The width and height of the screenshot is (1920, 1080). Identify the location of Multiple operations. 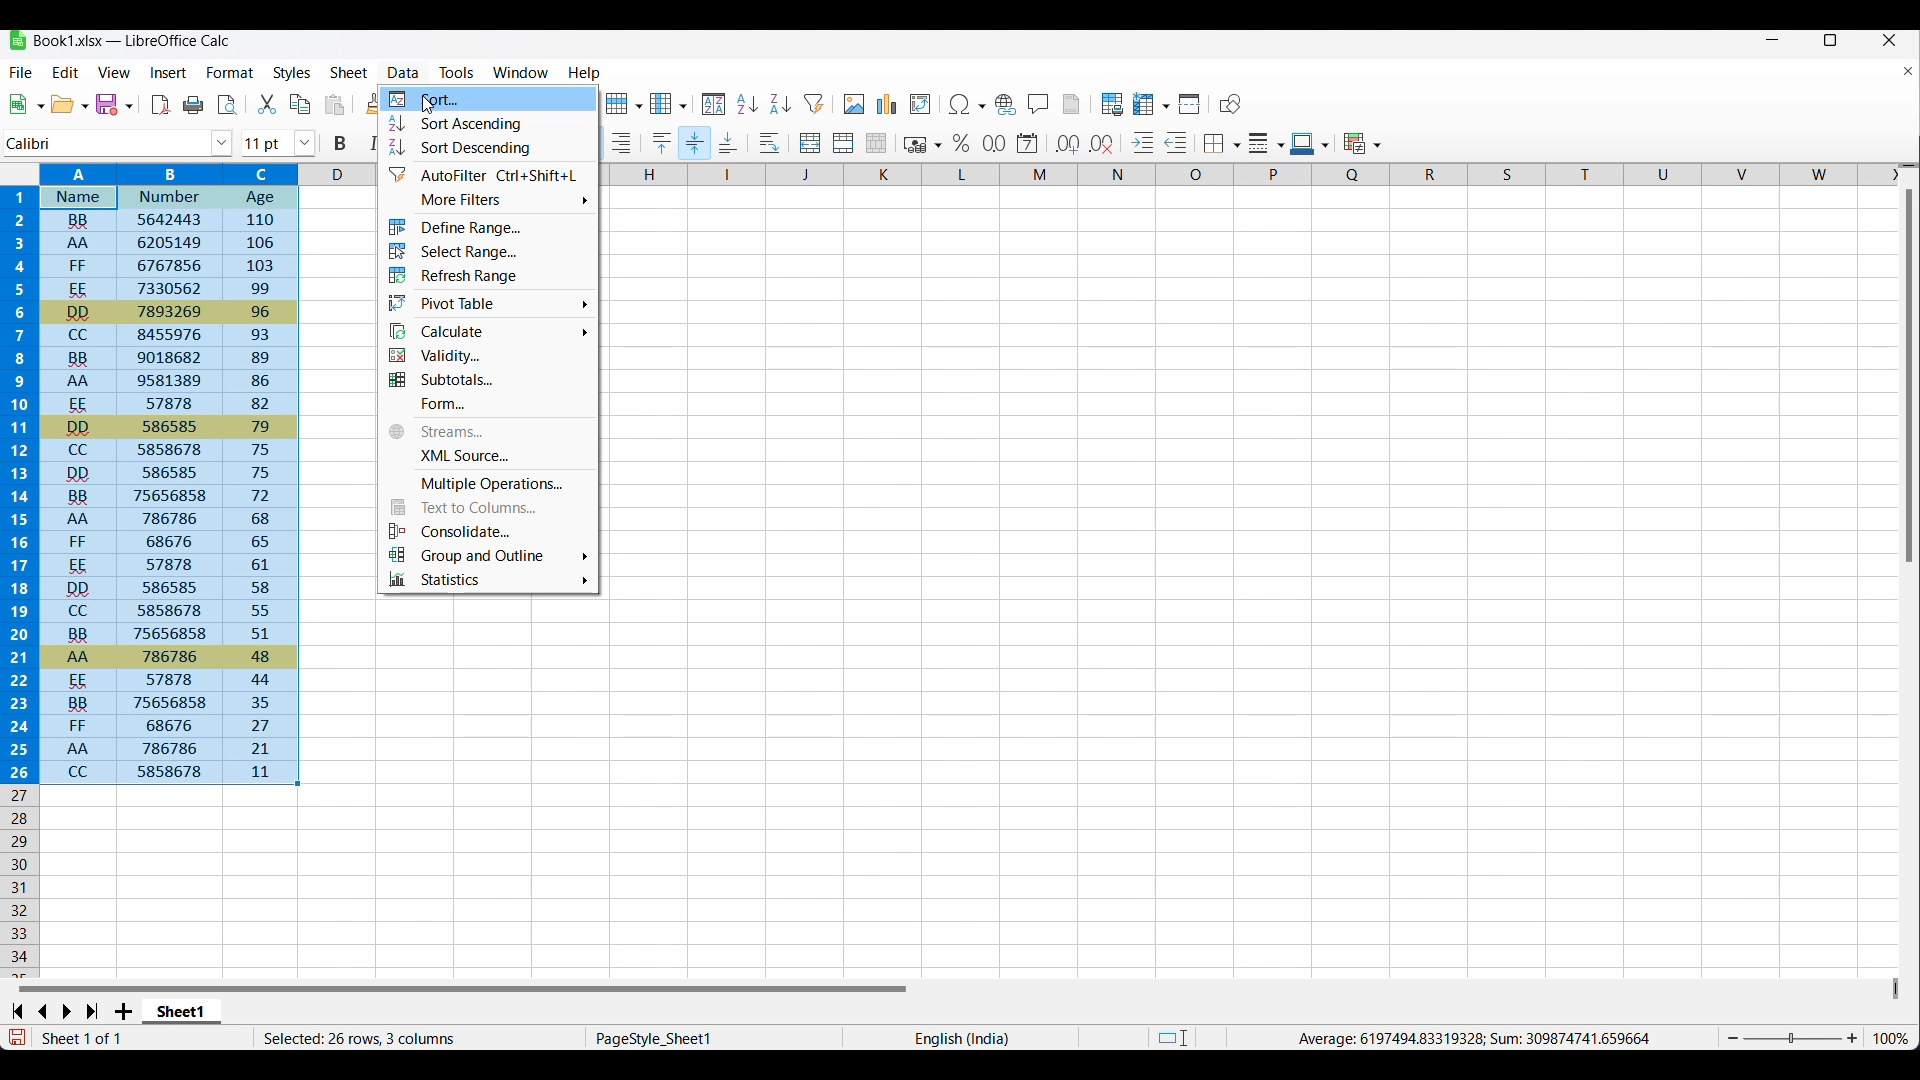
(490, 484).